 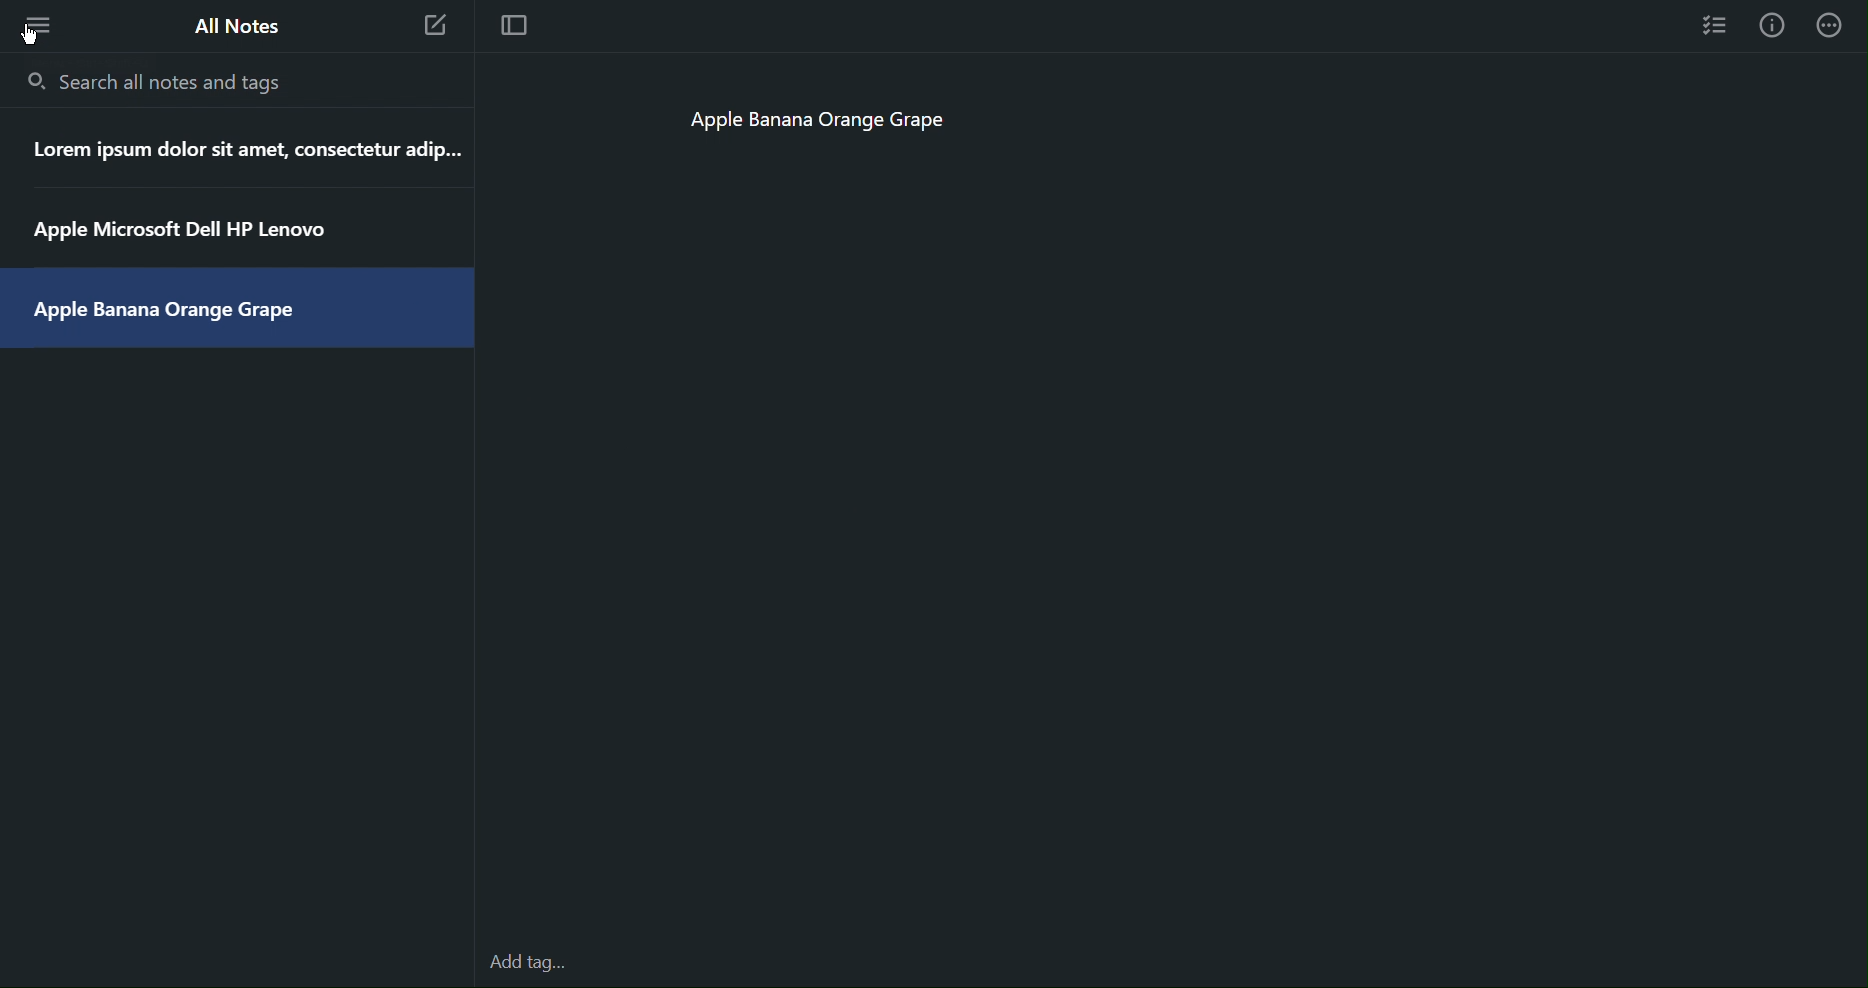 I want to click on Search all notes and tags, so click(x=160, y=81).